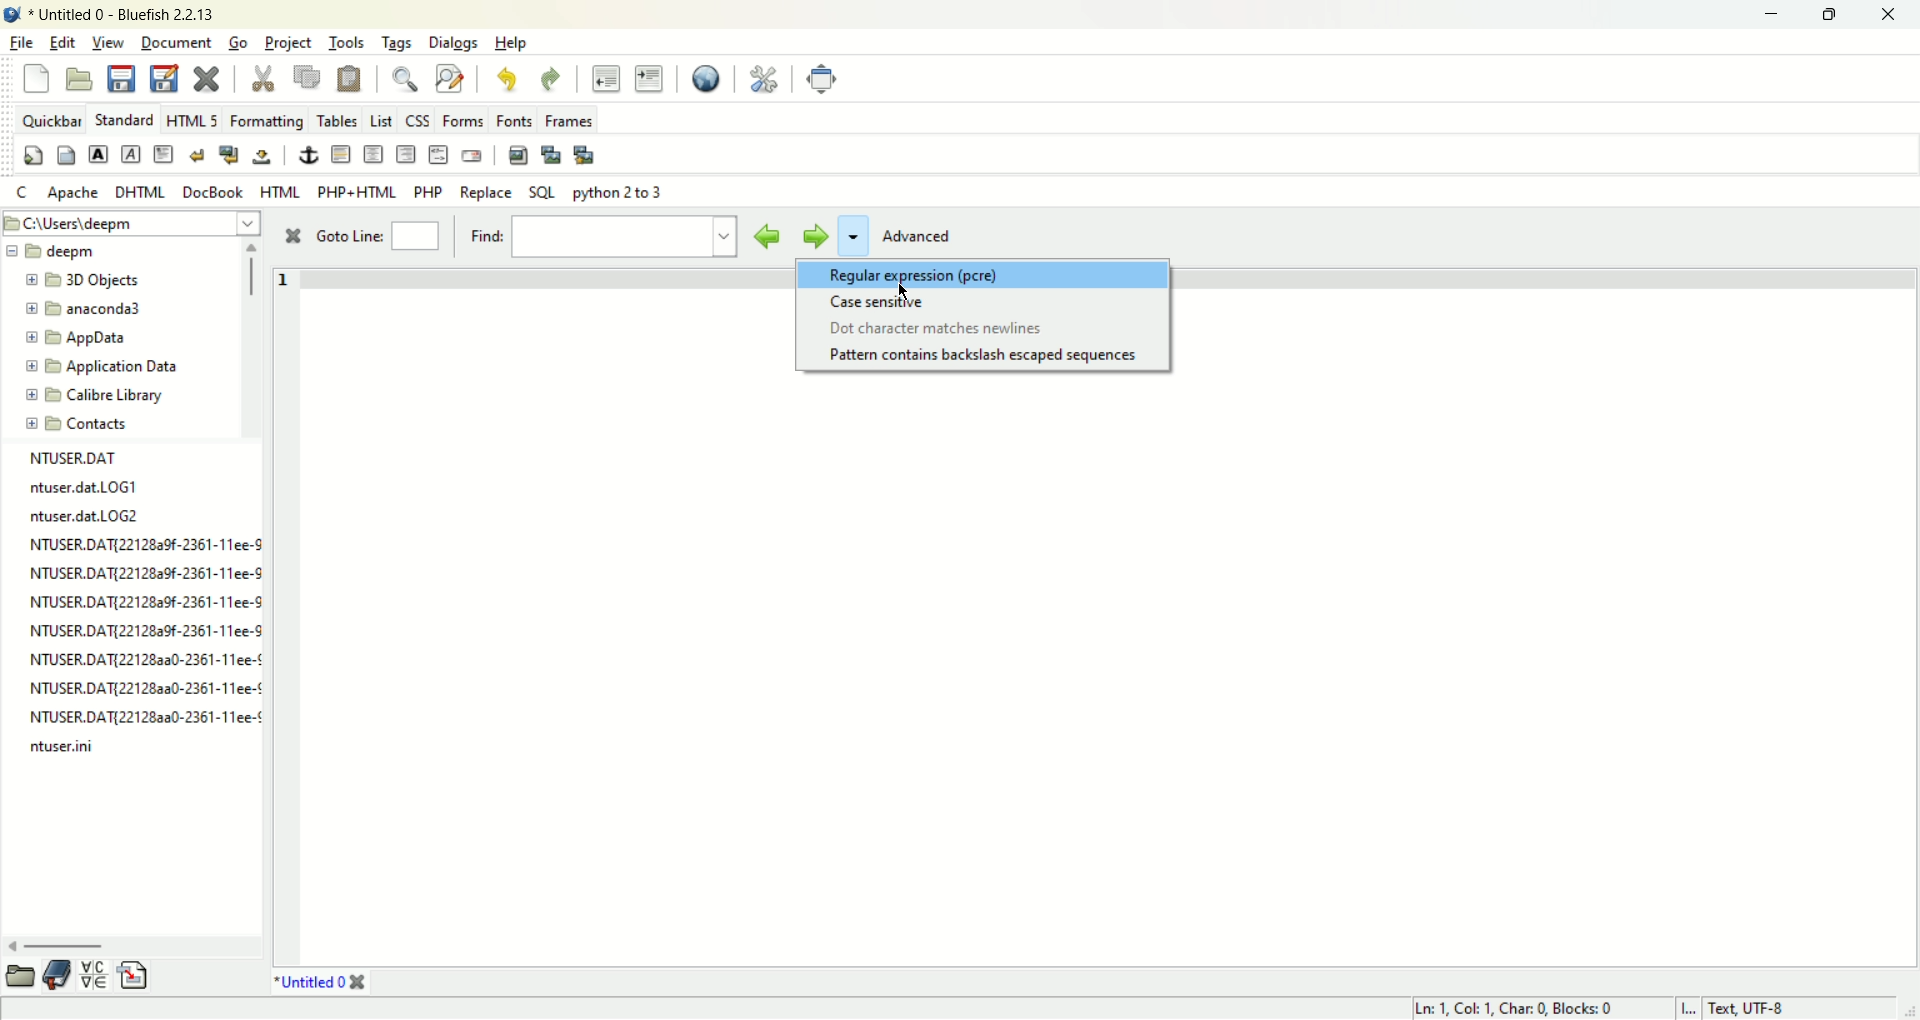  What do you see at coordinates (77, 339) in the screenshot?
I see `appdata` at bounding box center [77, 339].